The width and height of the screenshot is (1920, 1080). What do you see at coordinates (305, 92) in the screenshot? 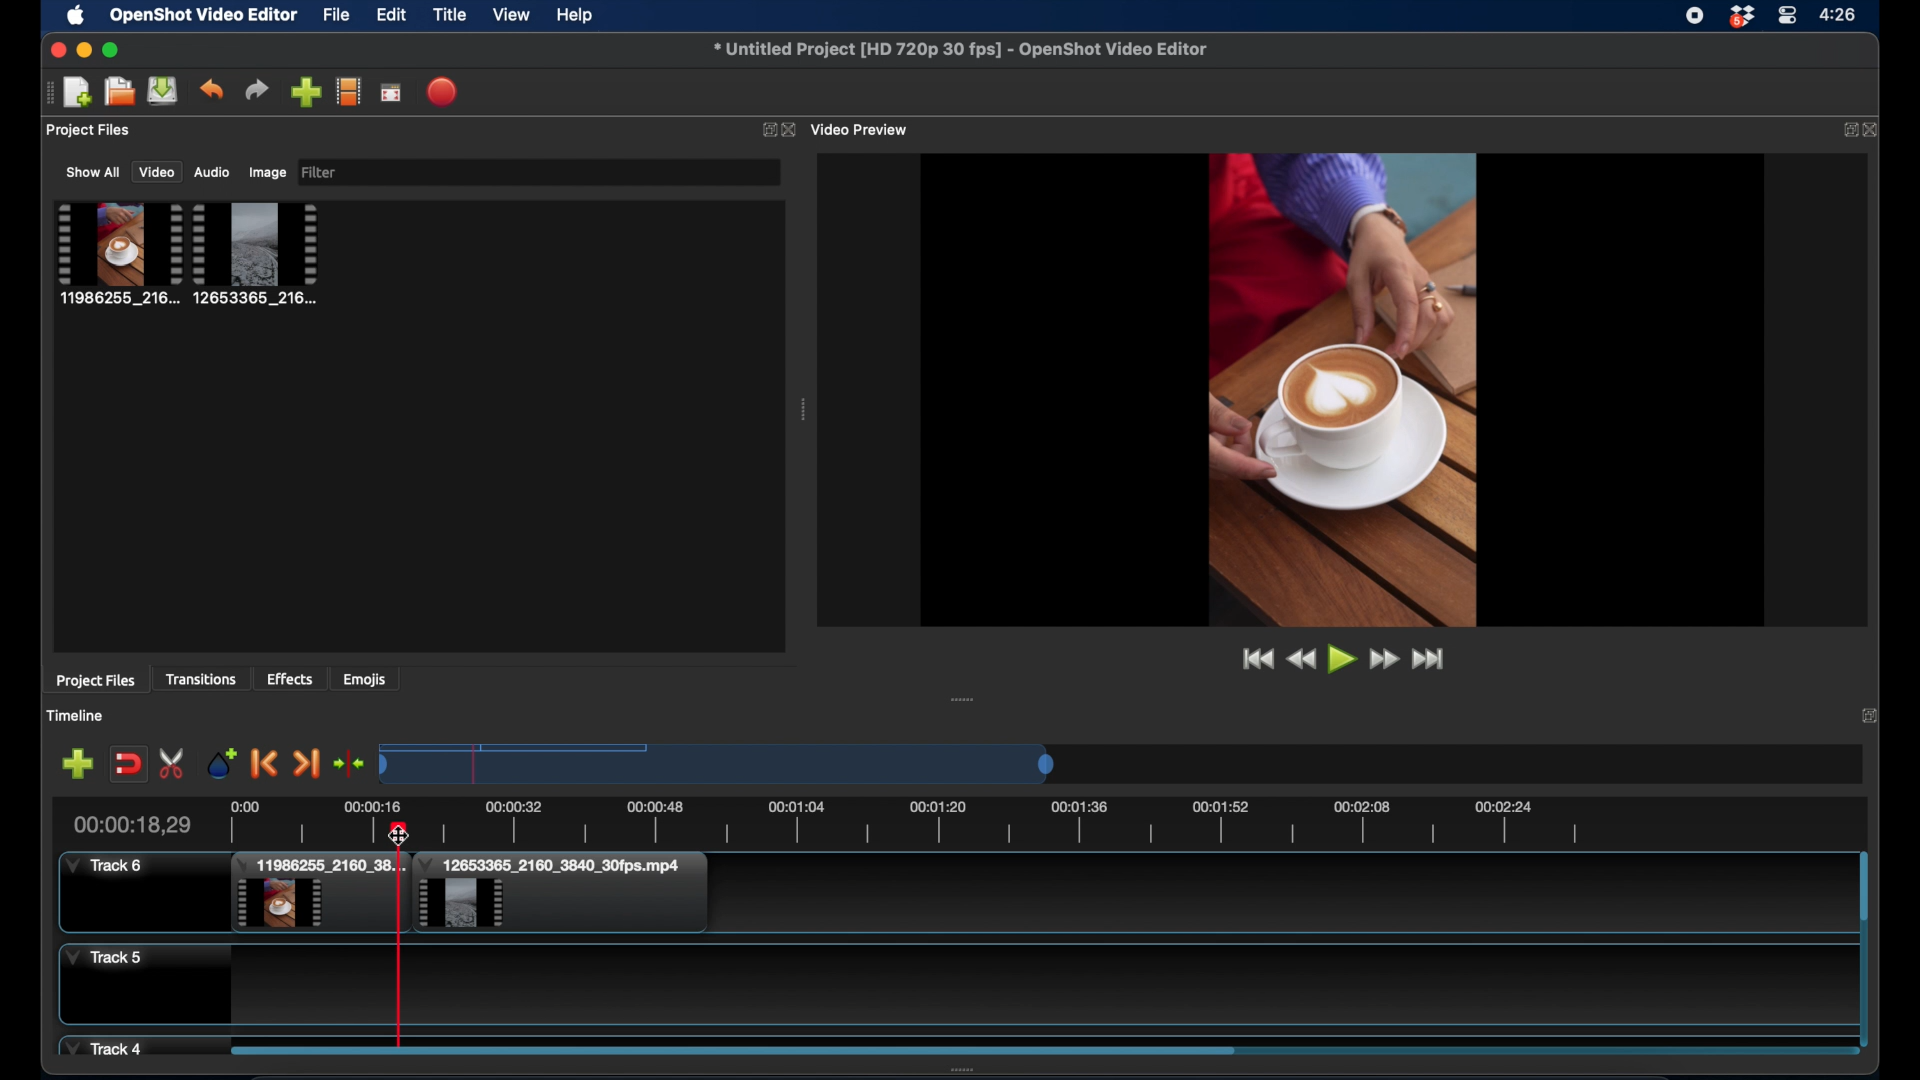
I see `import files` at bounding box center [305, 92].